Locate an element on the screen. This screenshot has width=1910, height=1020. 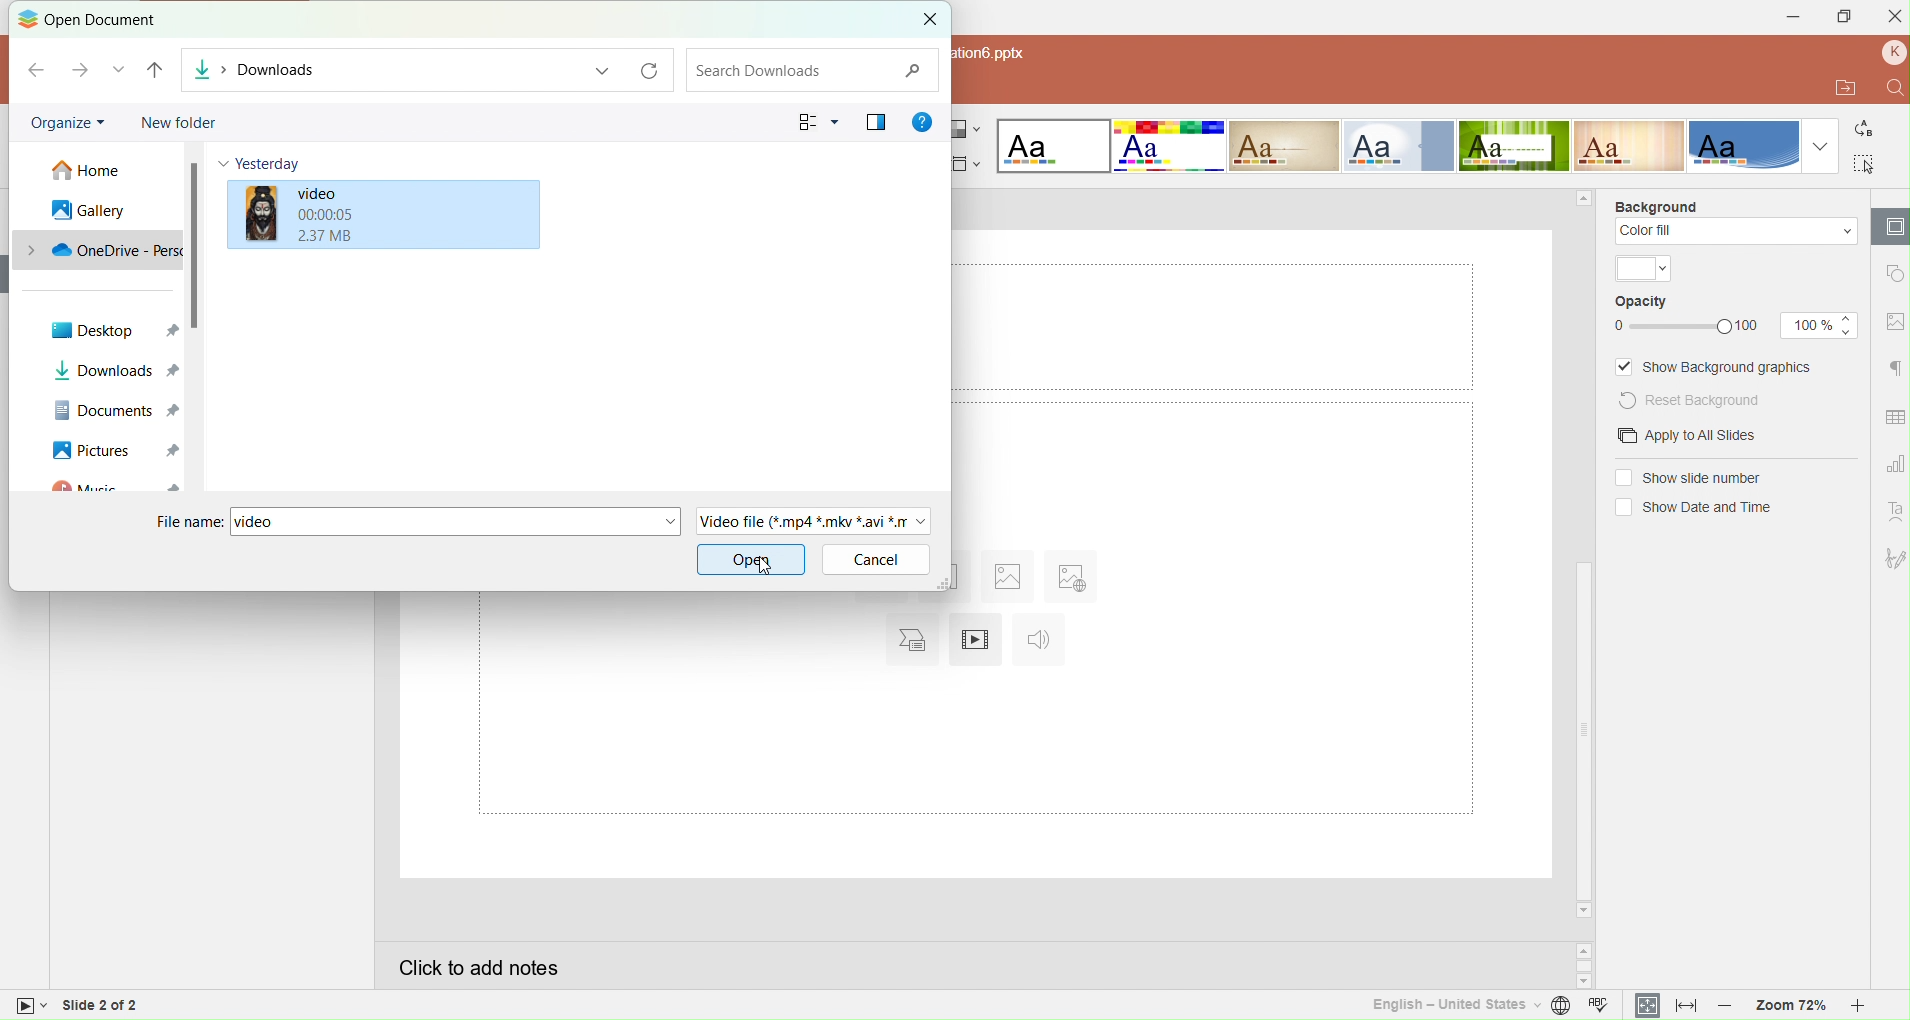
Downloads is located at coordinates (111, 371).